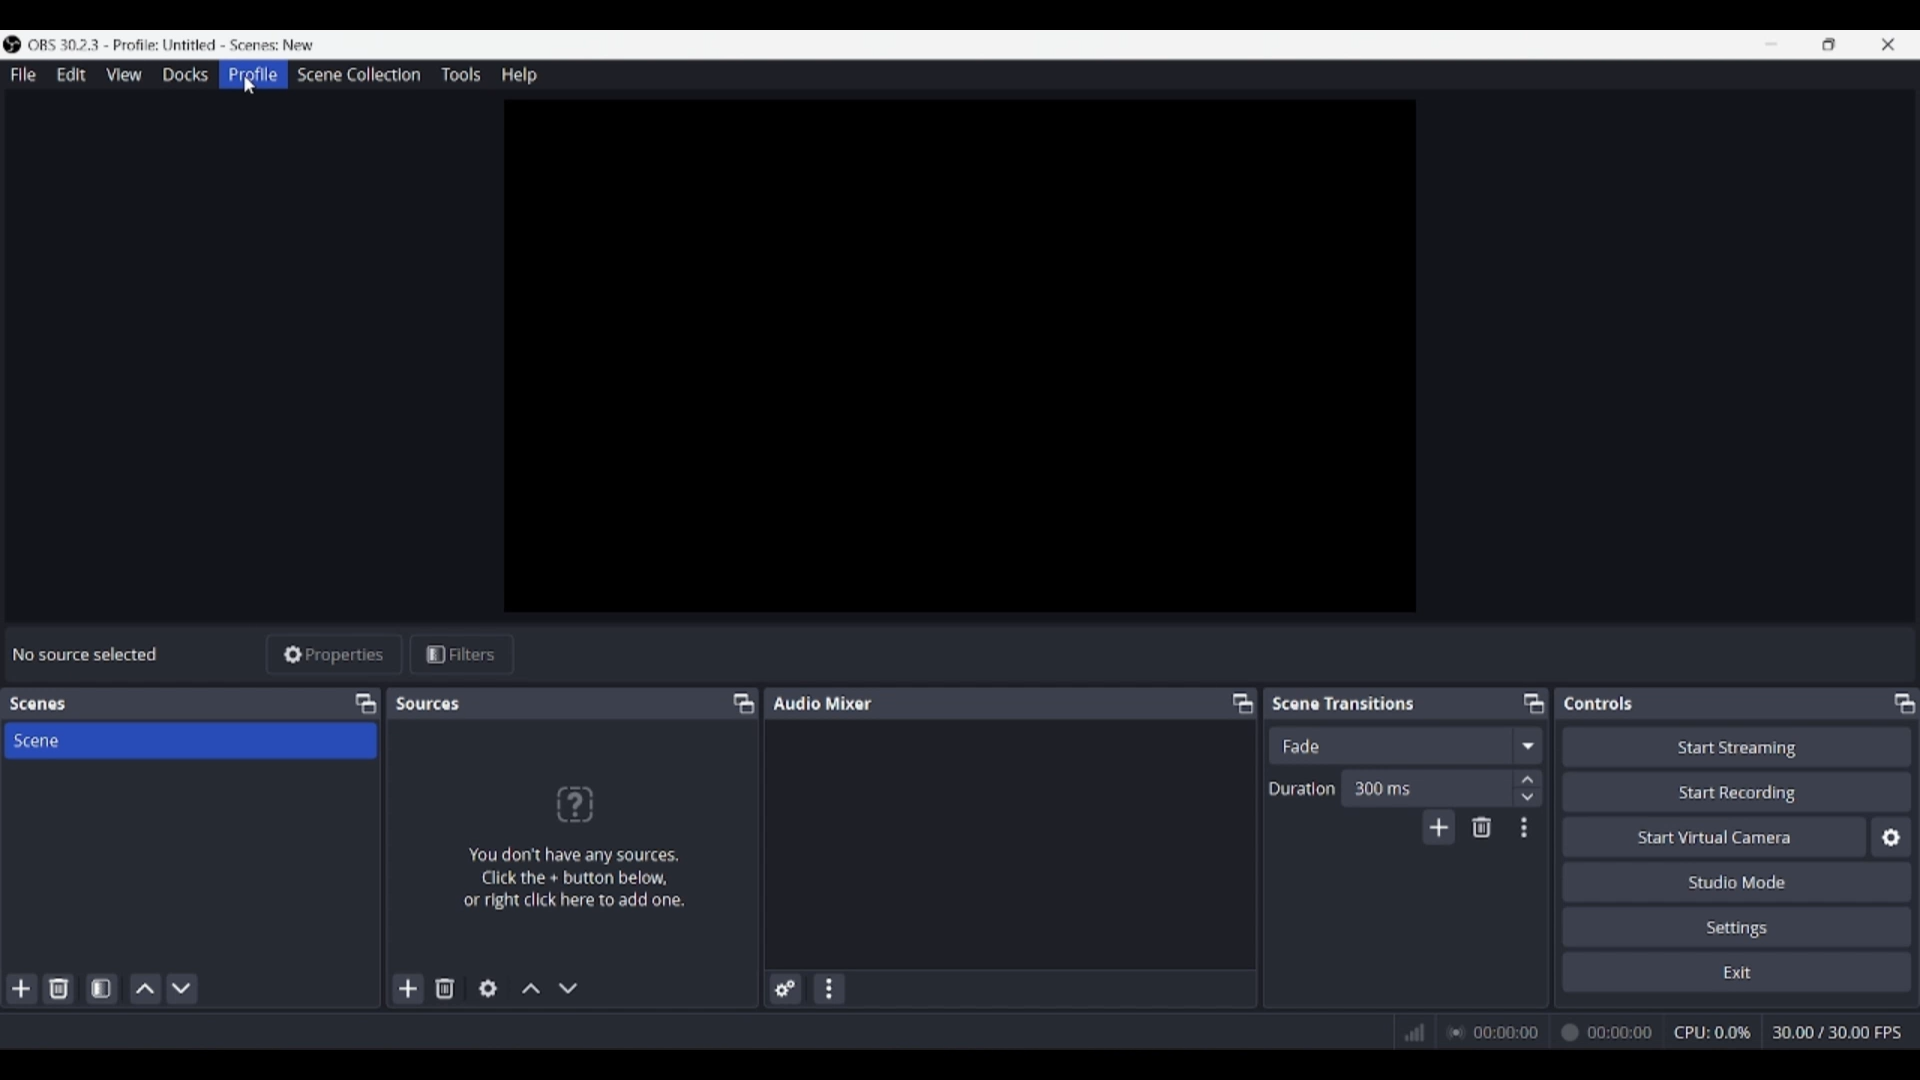  What do you see at coordinates (963, 356) in the screenshot?
I see `Source space` at bounding box center [963, 356].